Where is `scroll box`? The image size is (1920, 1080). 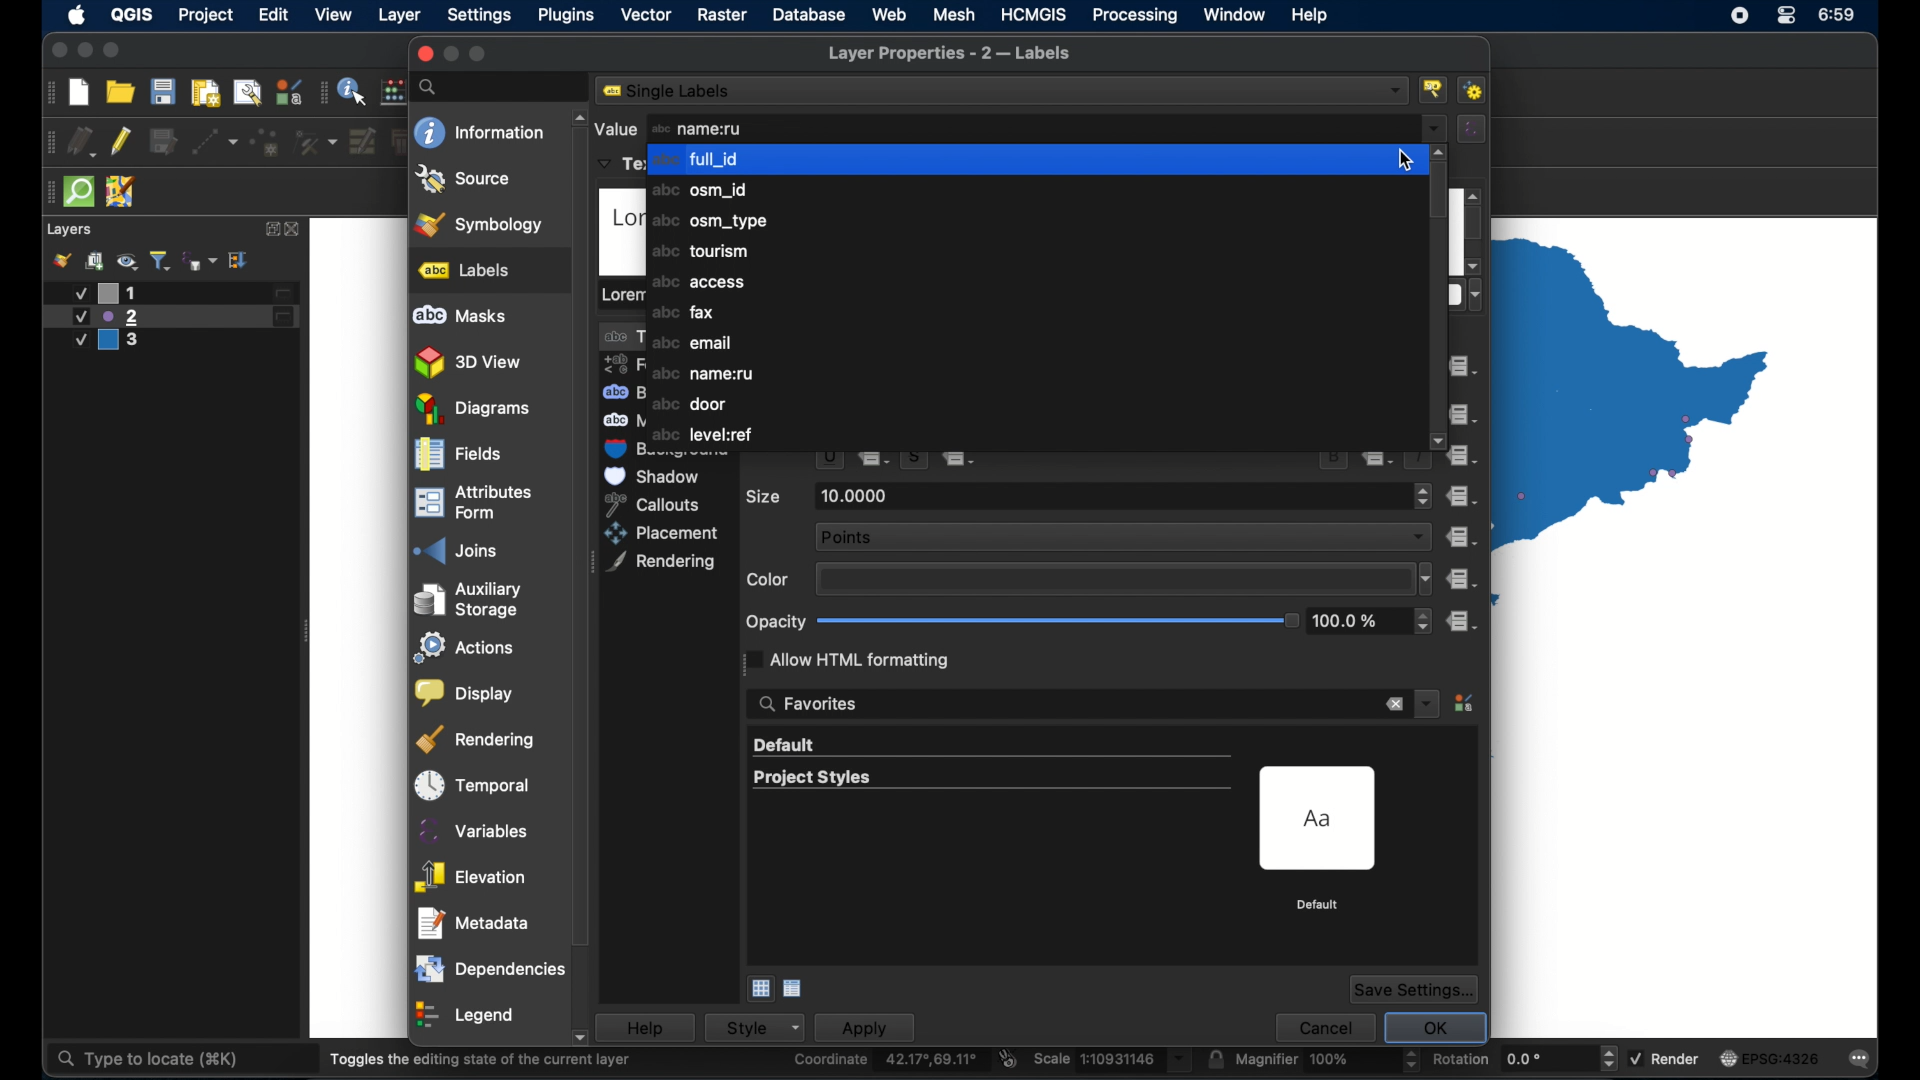 scroll box is located at coordinates (1440, 193).